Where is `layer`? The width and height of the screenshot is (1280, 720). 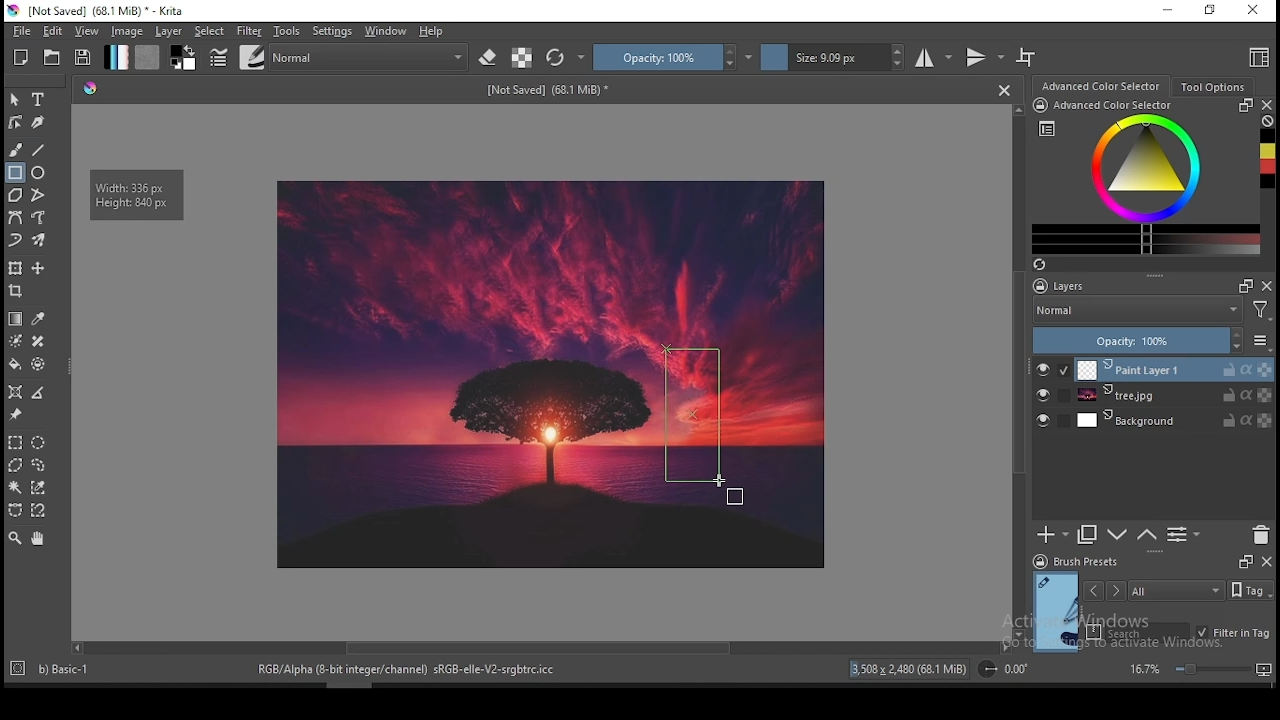
layer is located at coordinates (1173, 396).